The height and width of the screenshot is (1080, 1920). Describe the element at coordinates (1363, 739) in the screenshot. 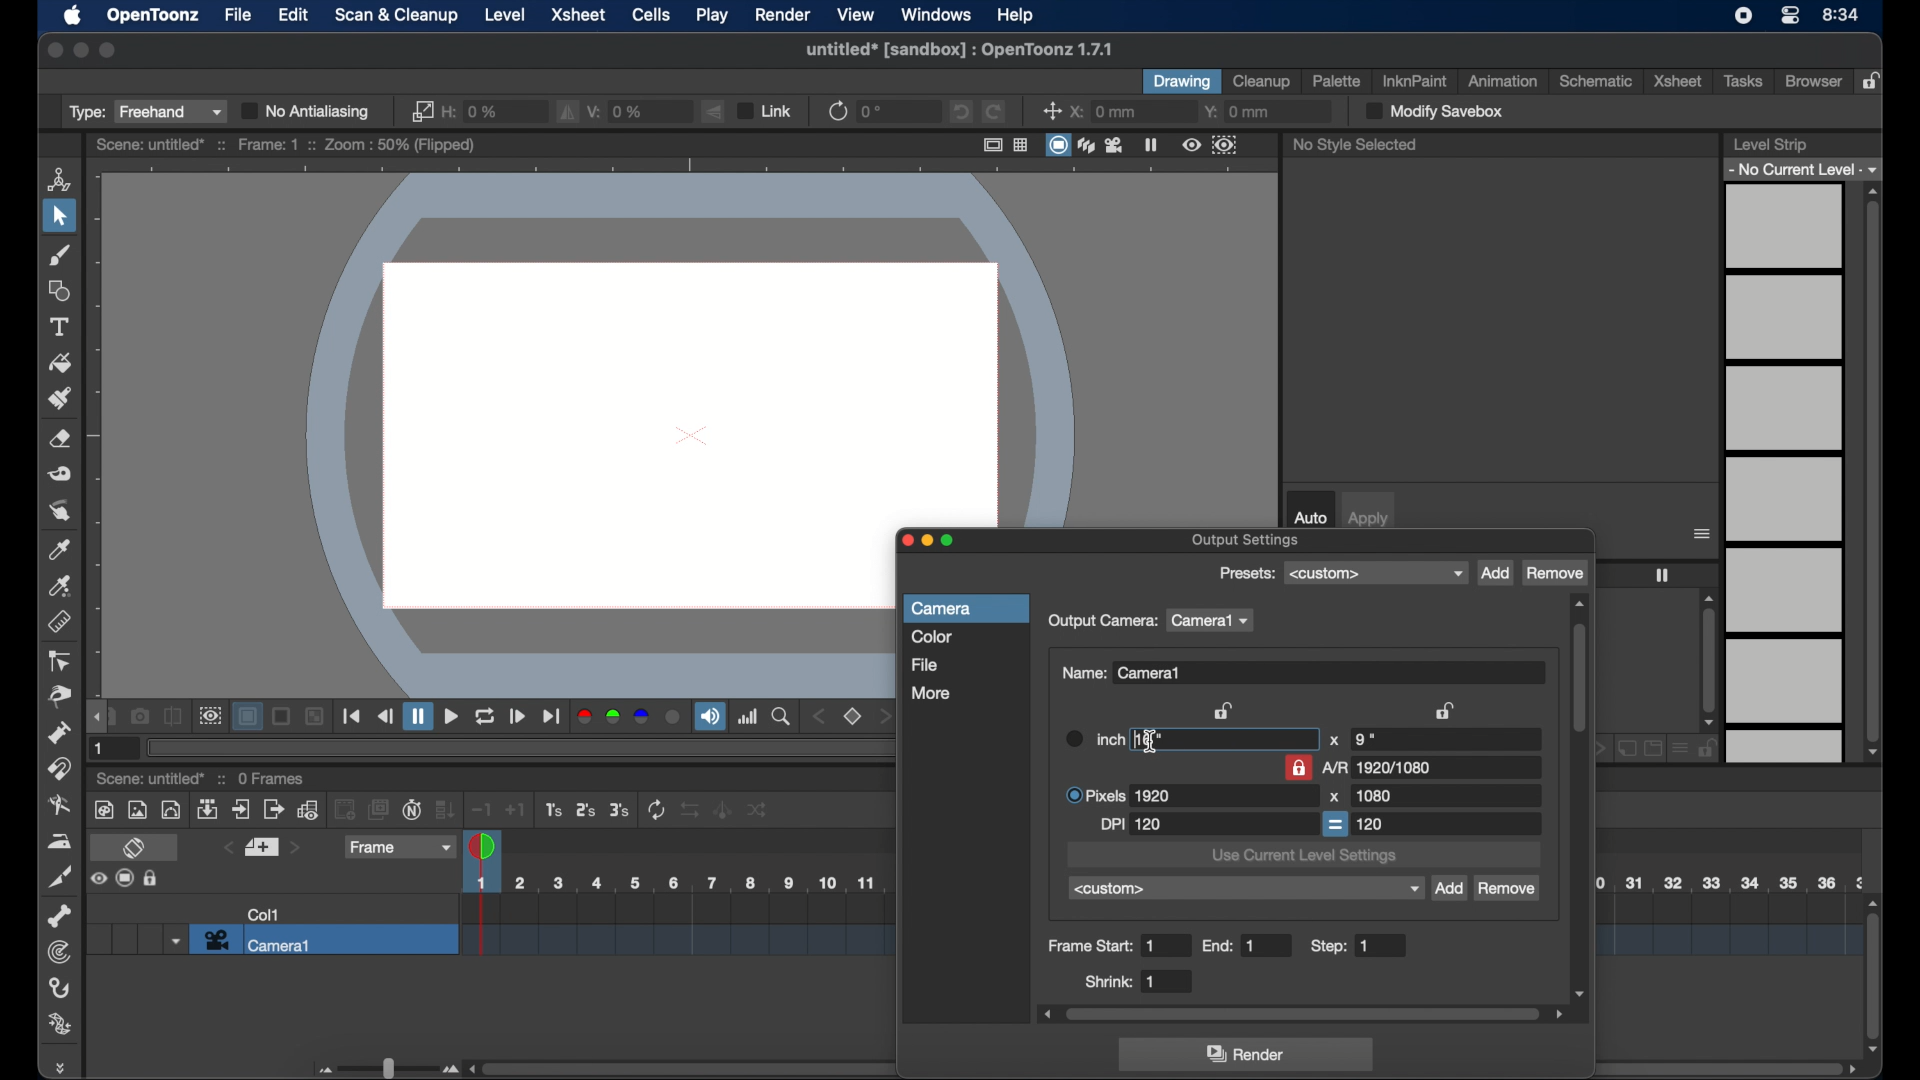

I see `9` at that location.